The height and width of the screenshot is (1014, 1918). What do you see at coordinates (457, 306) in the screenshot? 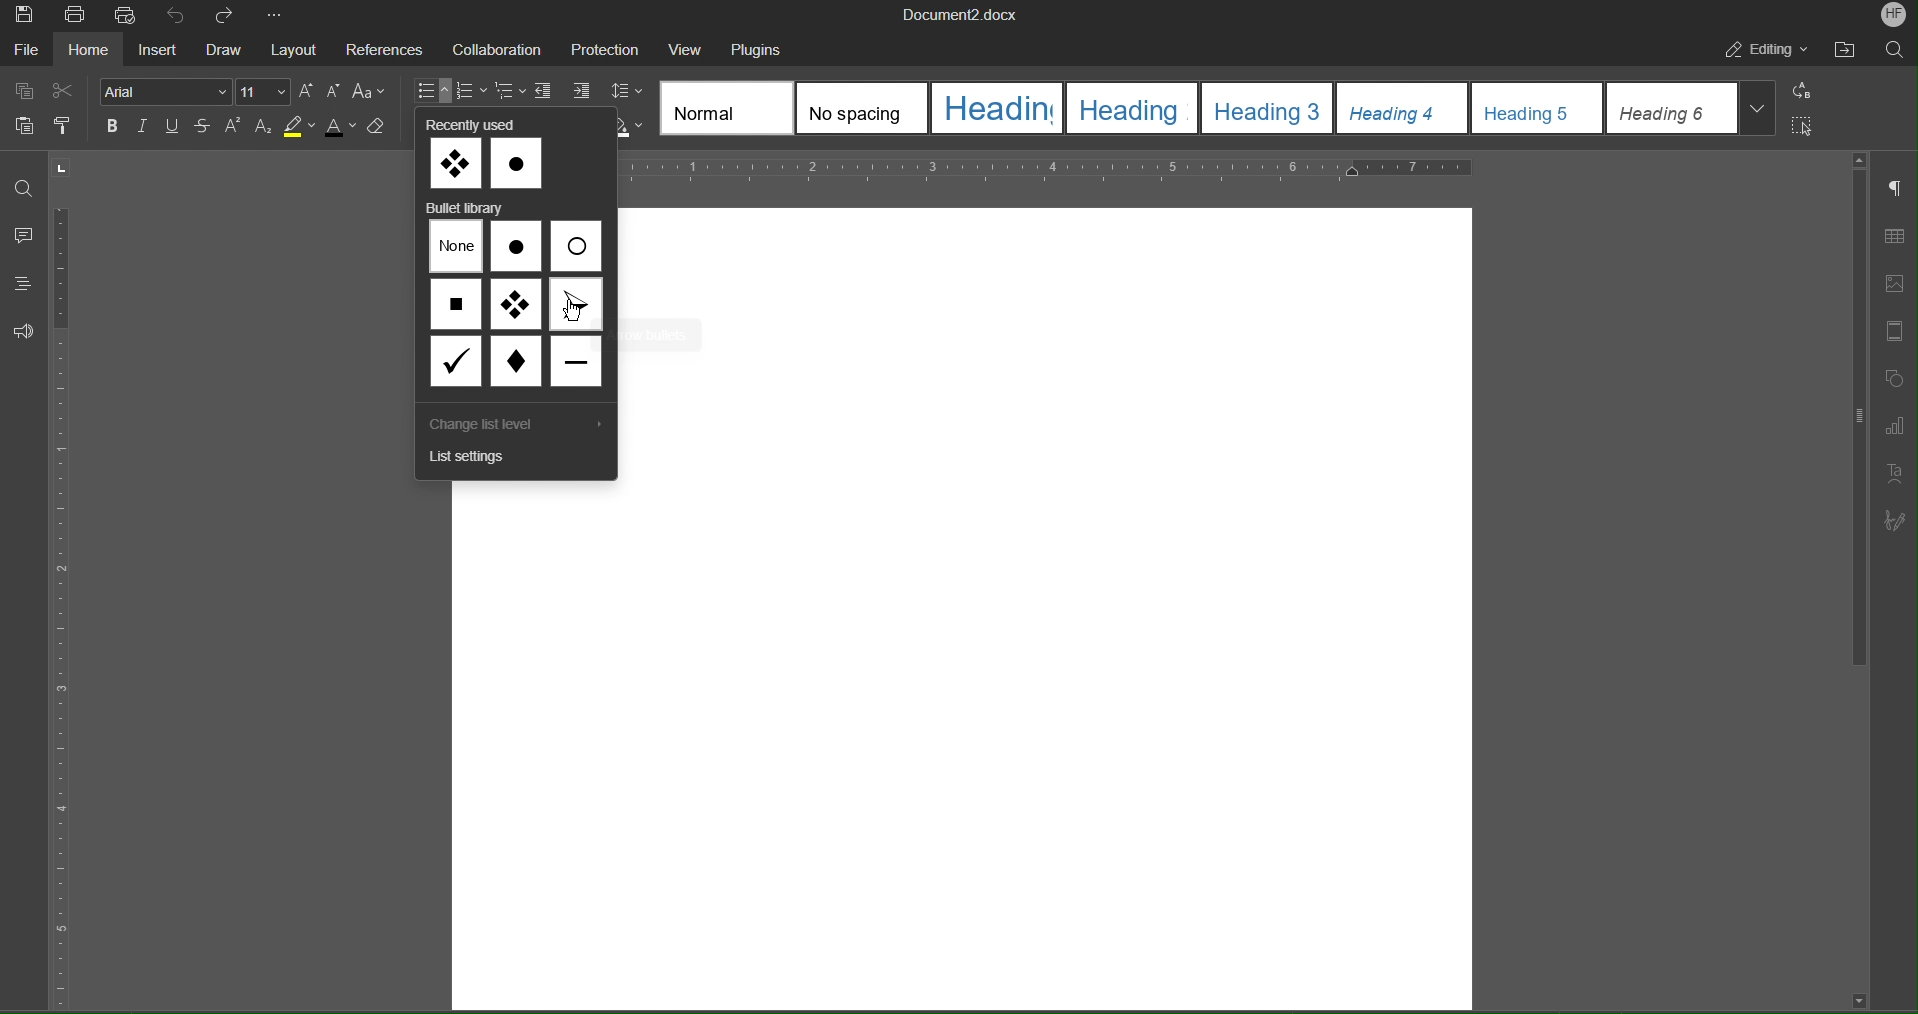
I see `Square` at bounding box center [457, 306].